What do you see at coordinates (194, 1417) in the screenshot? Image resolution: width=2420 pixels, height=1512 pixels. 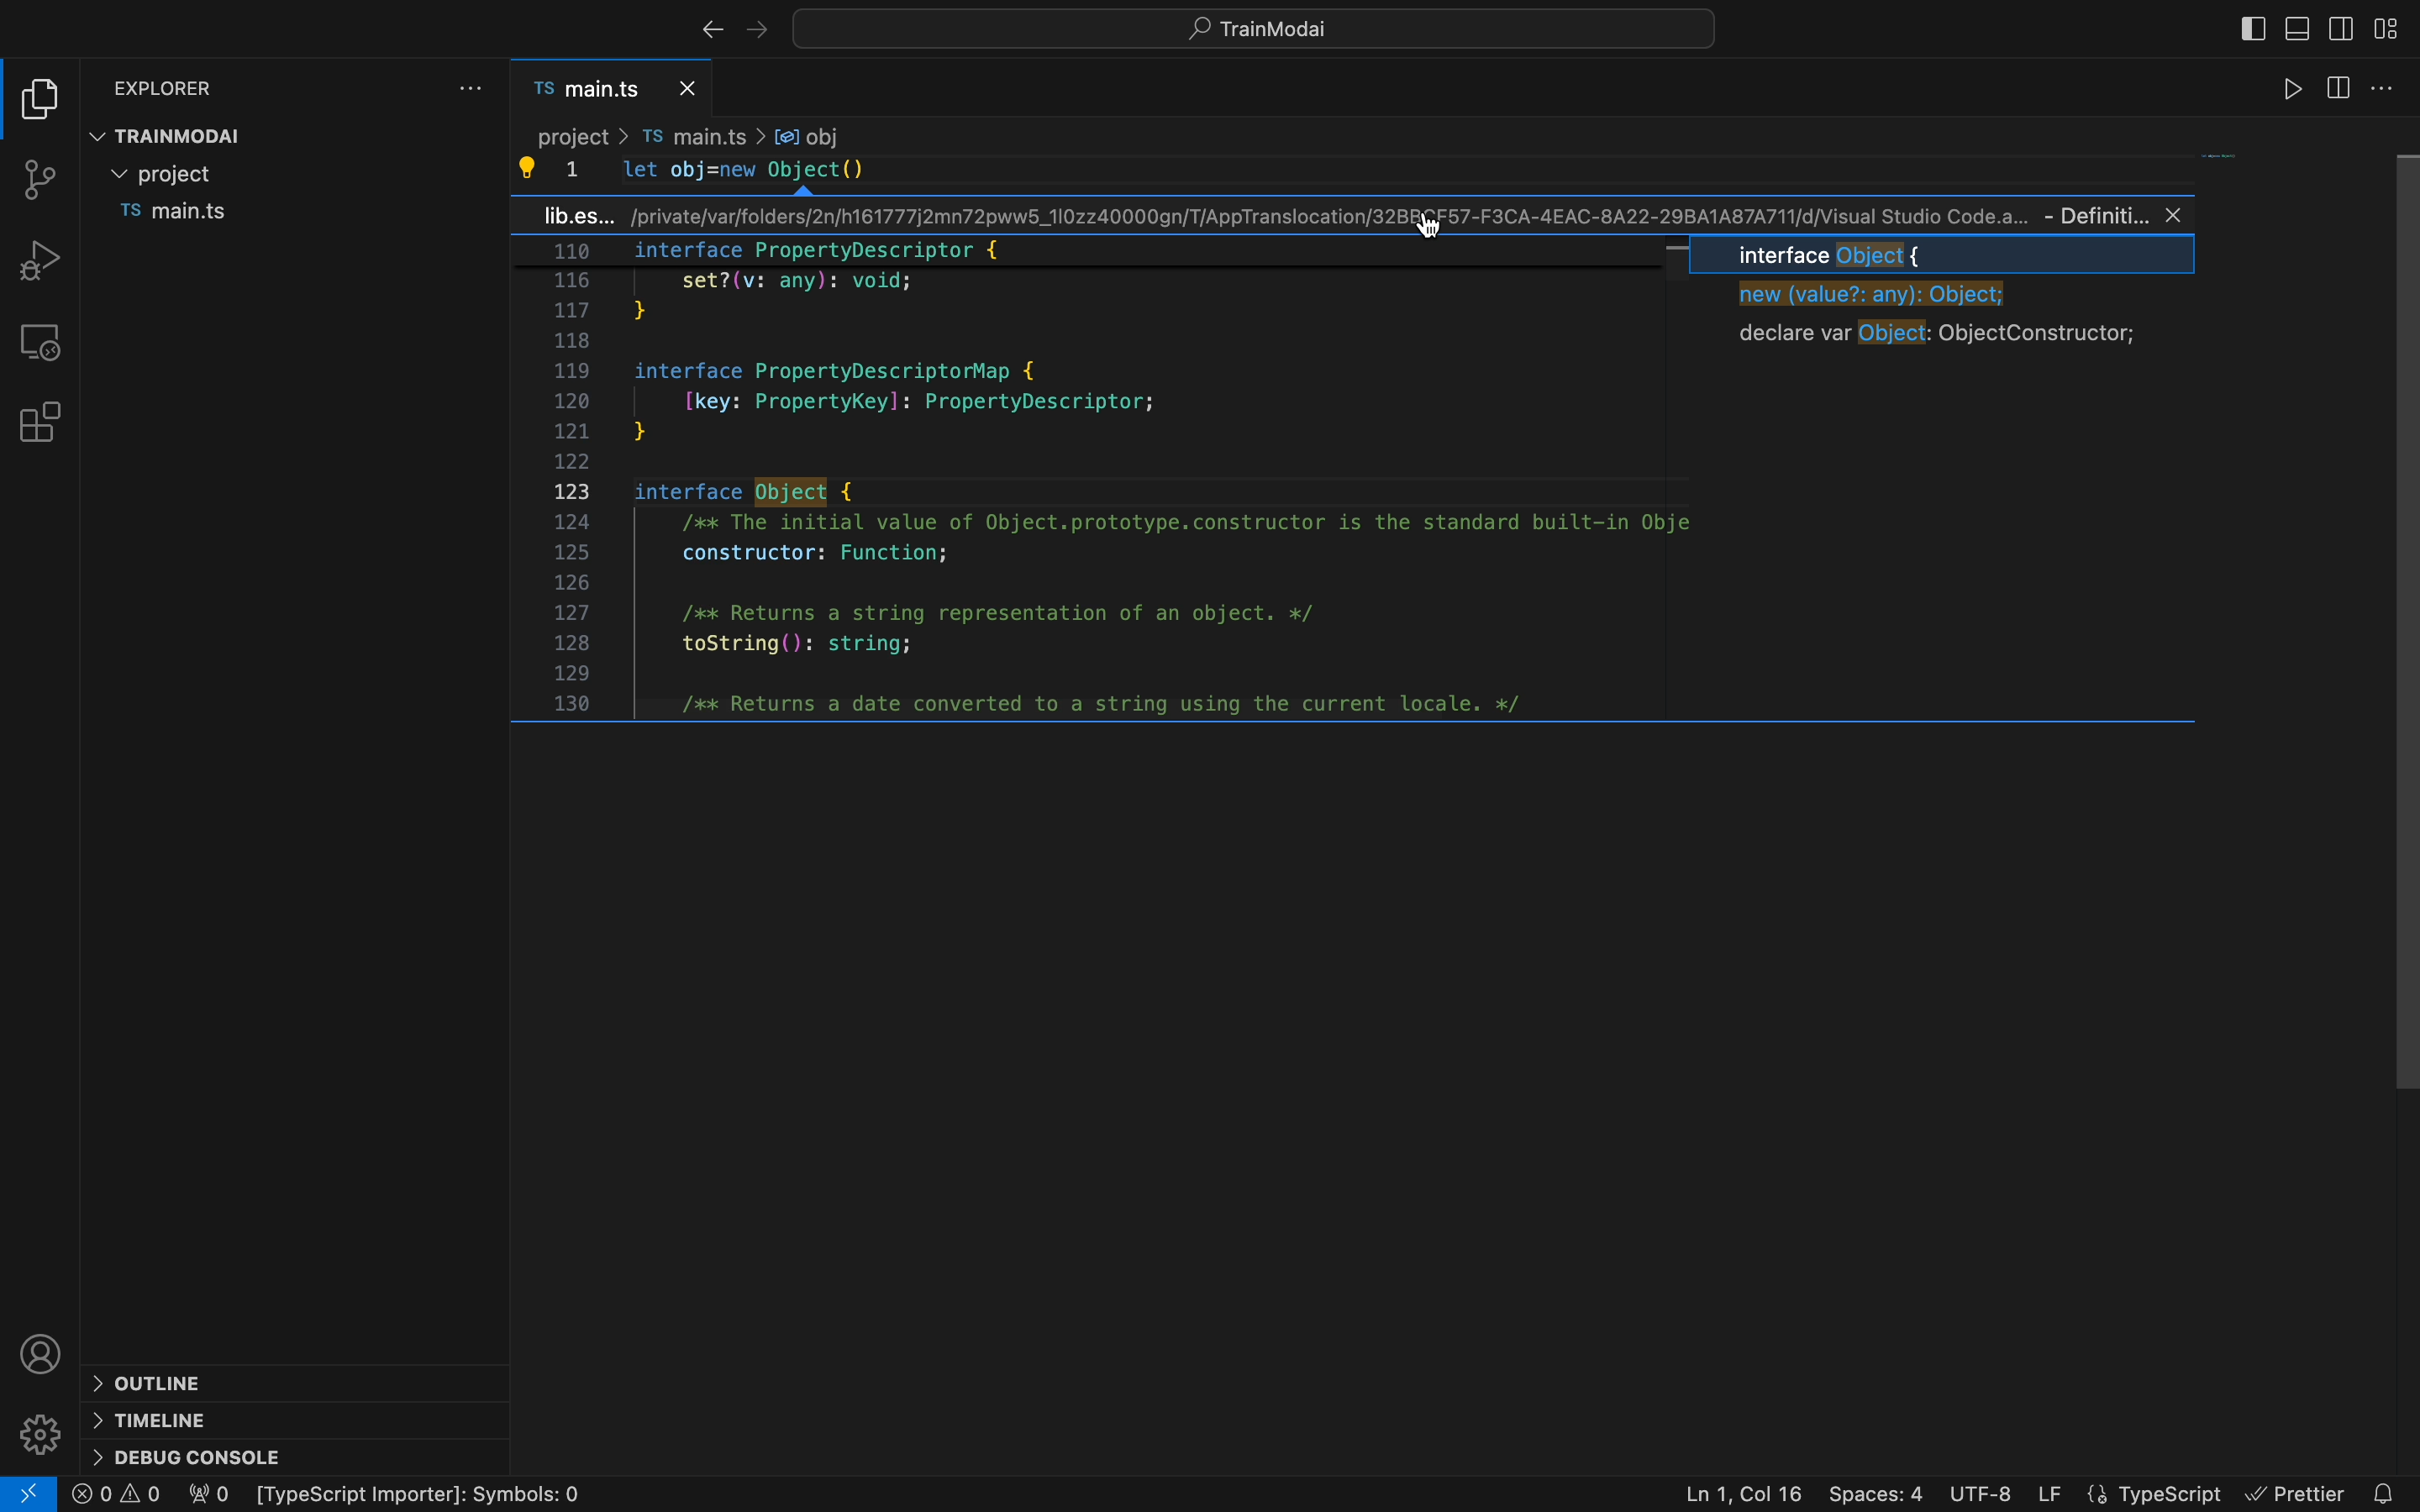 I see `timeline` at bounding box center [194, 1417].